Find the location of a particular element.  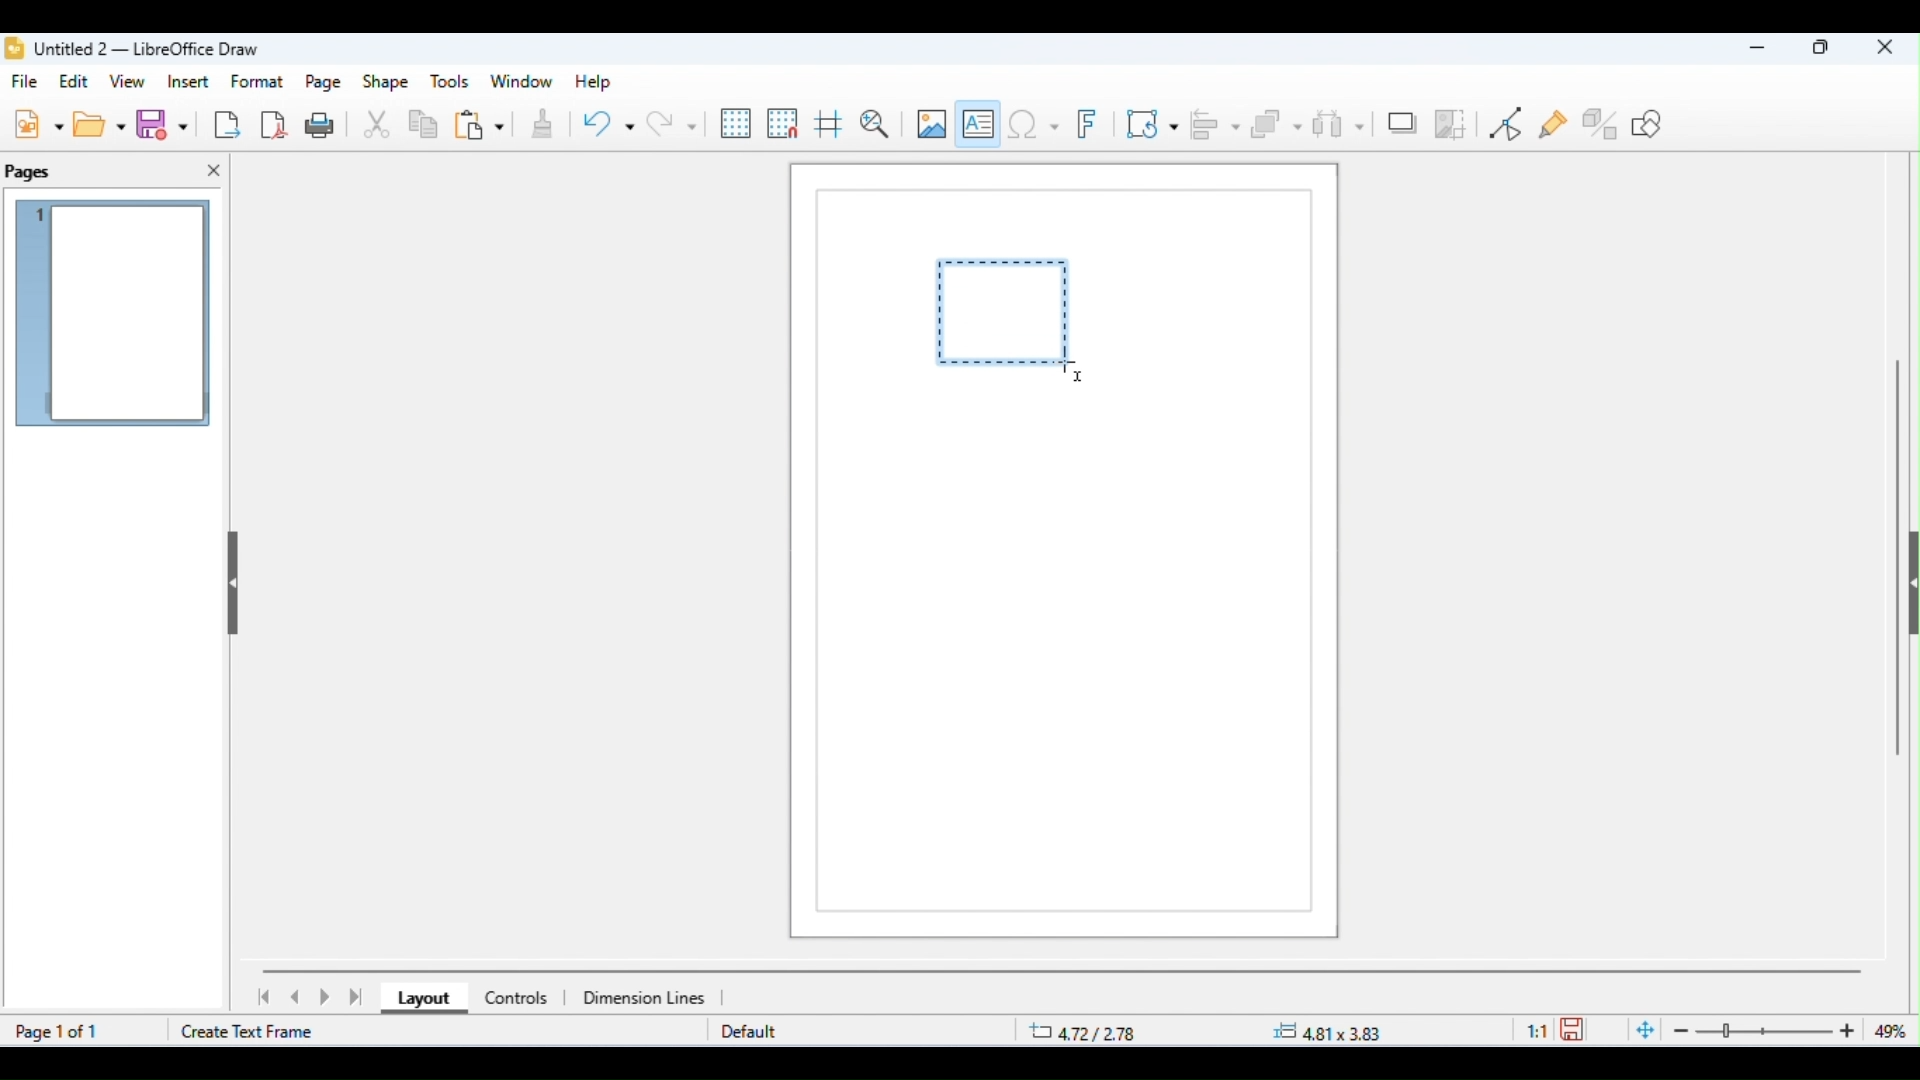

redo is located at coordinates (671, 123).